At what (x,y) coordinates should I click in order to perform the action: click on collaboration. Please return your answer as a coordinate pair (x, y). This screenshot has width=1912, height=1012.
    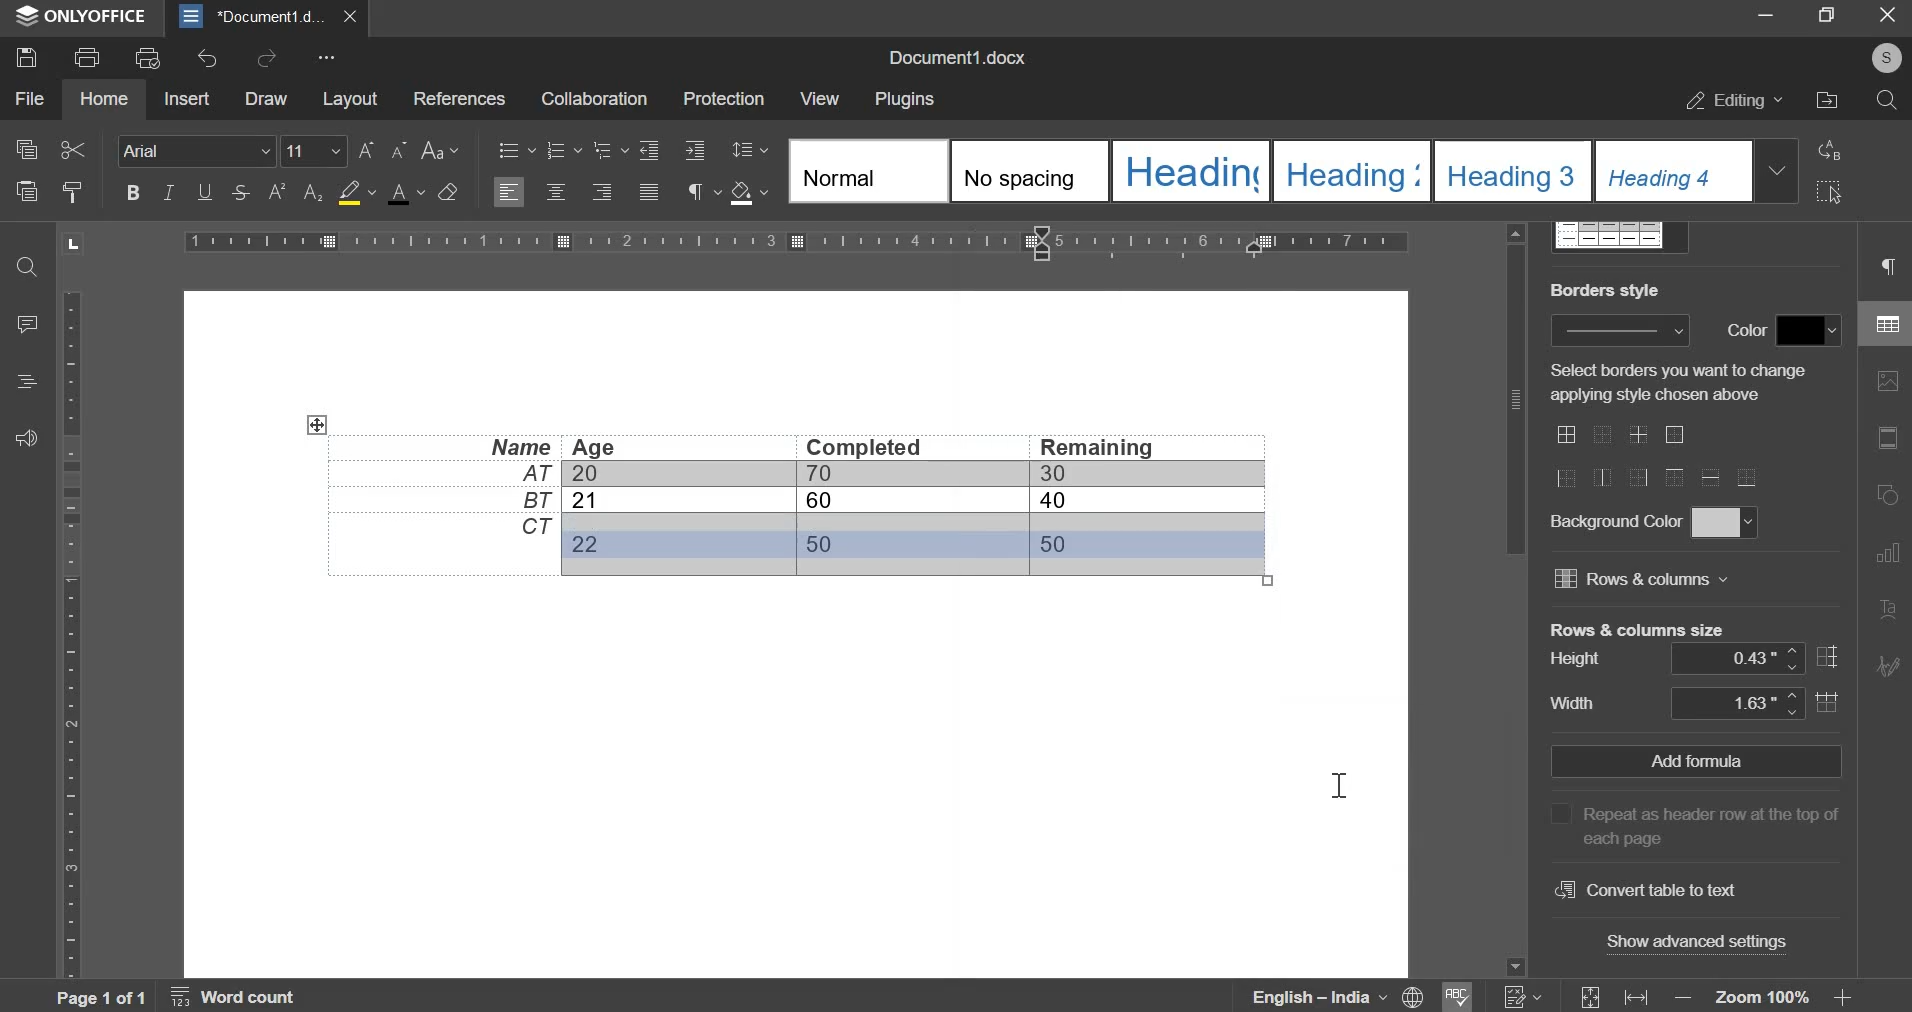
    Looking at the image, I should click on (593, 98).